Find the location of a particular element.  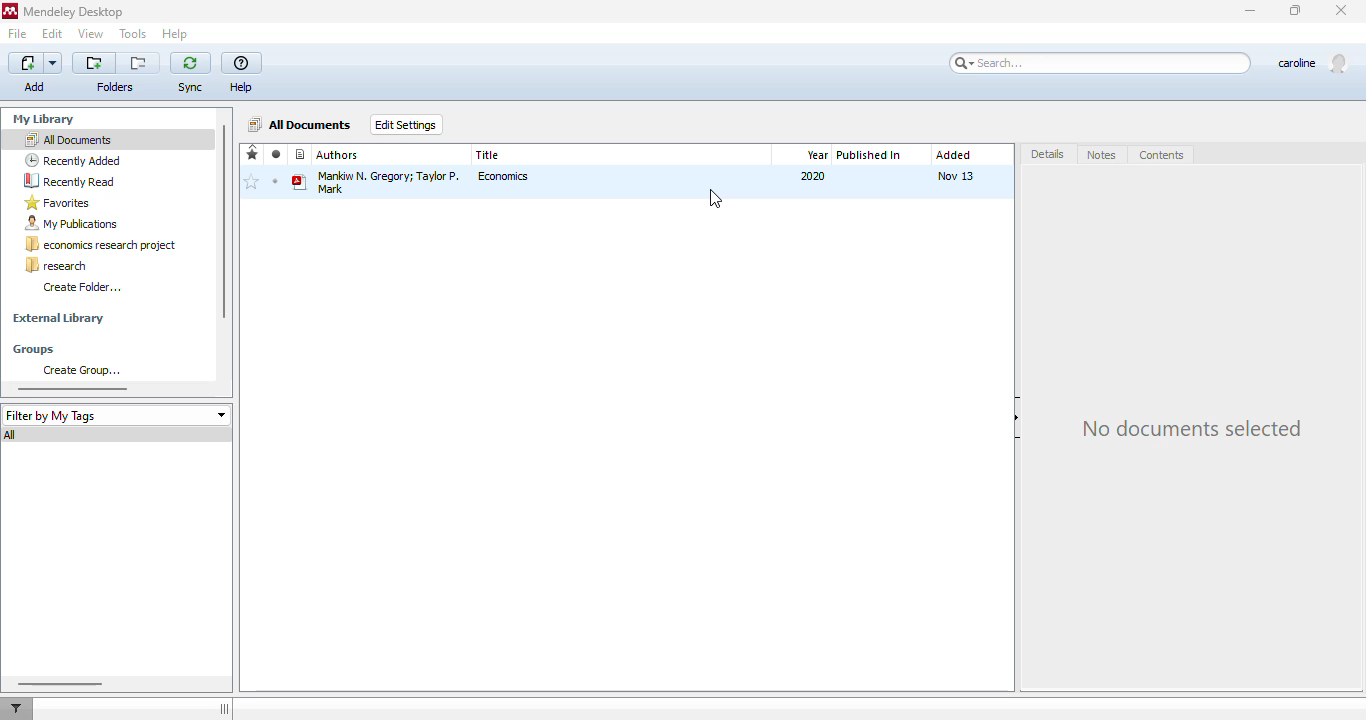

create a new folder is located at coordinates (94, 63).